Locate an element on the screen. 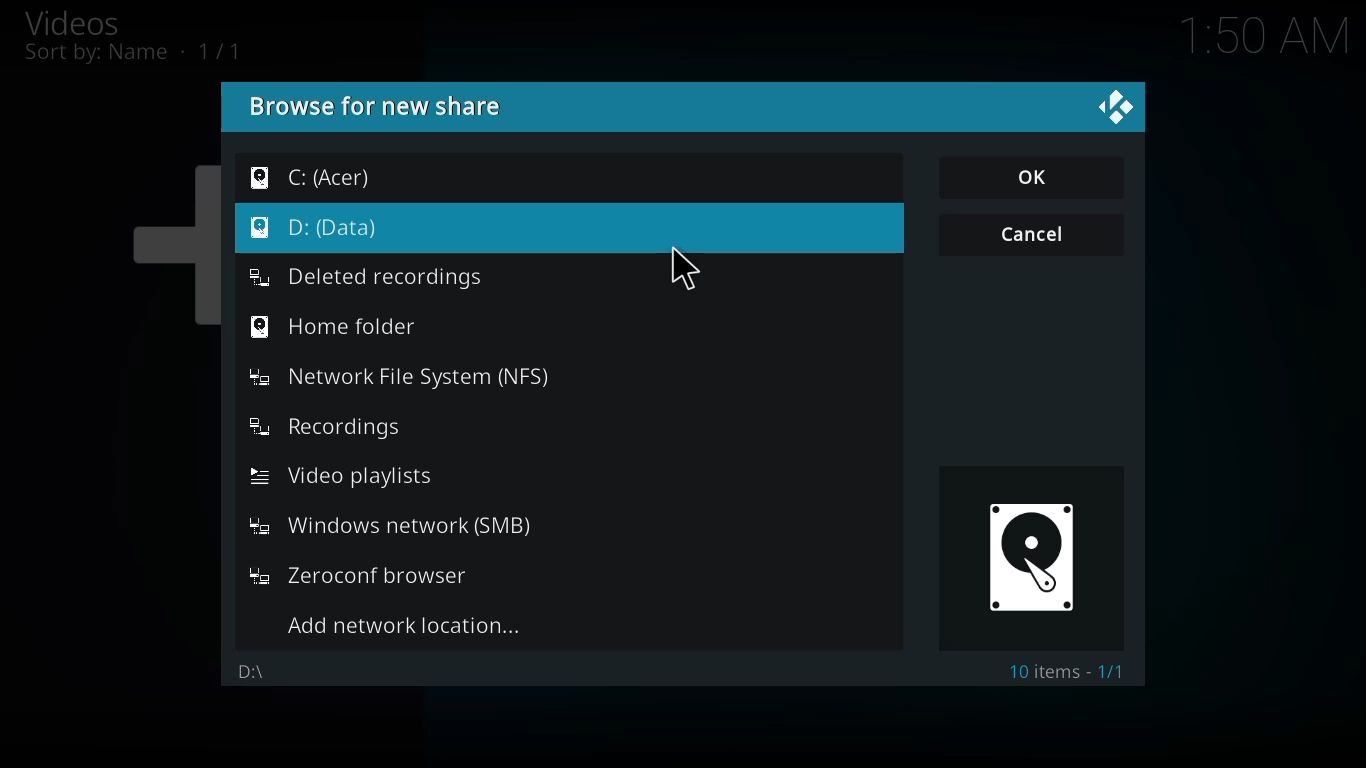 This screenshot has height=768, width=1366. cancel is located at coordinates (1026, 235).